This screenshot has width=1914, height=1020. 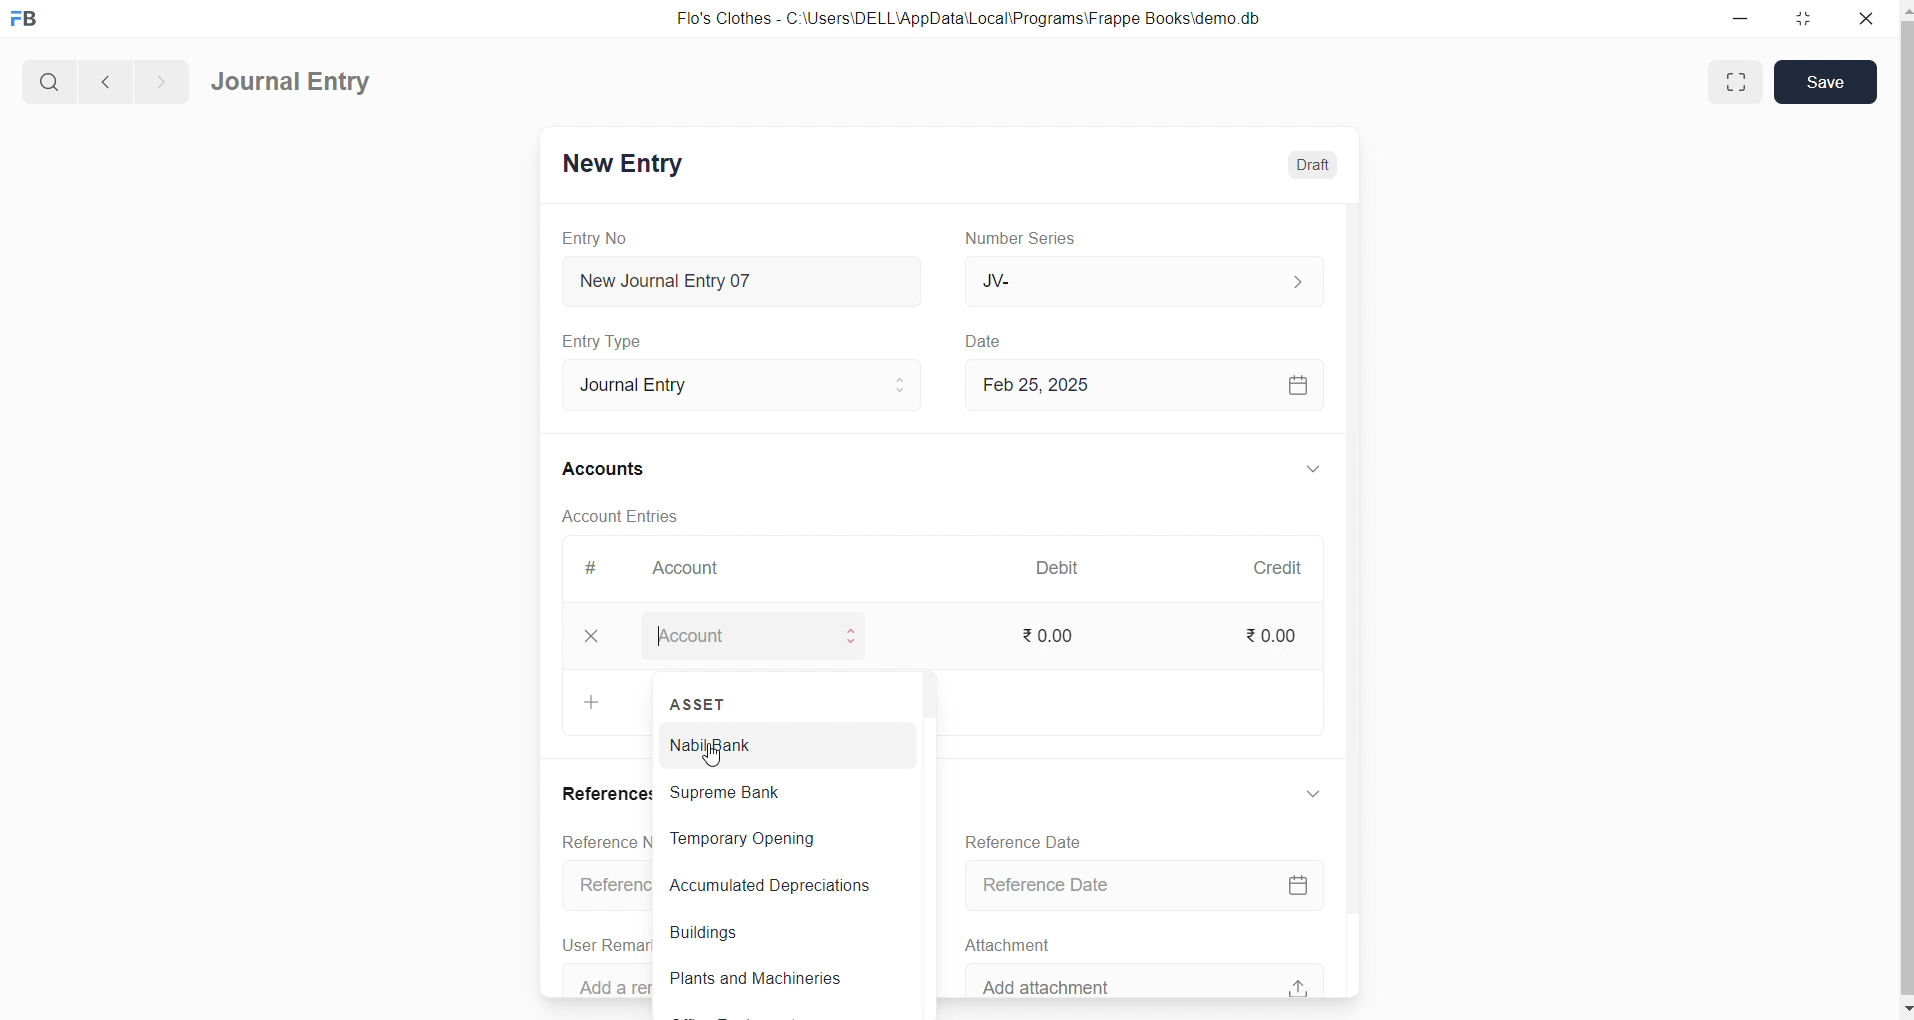 I want to click on Draft, so click(x=1312, y=162).